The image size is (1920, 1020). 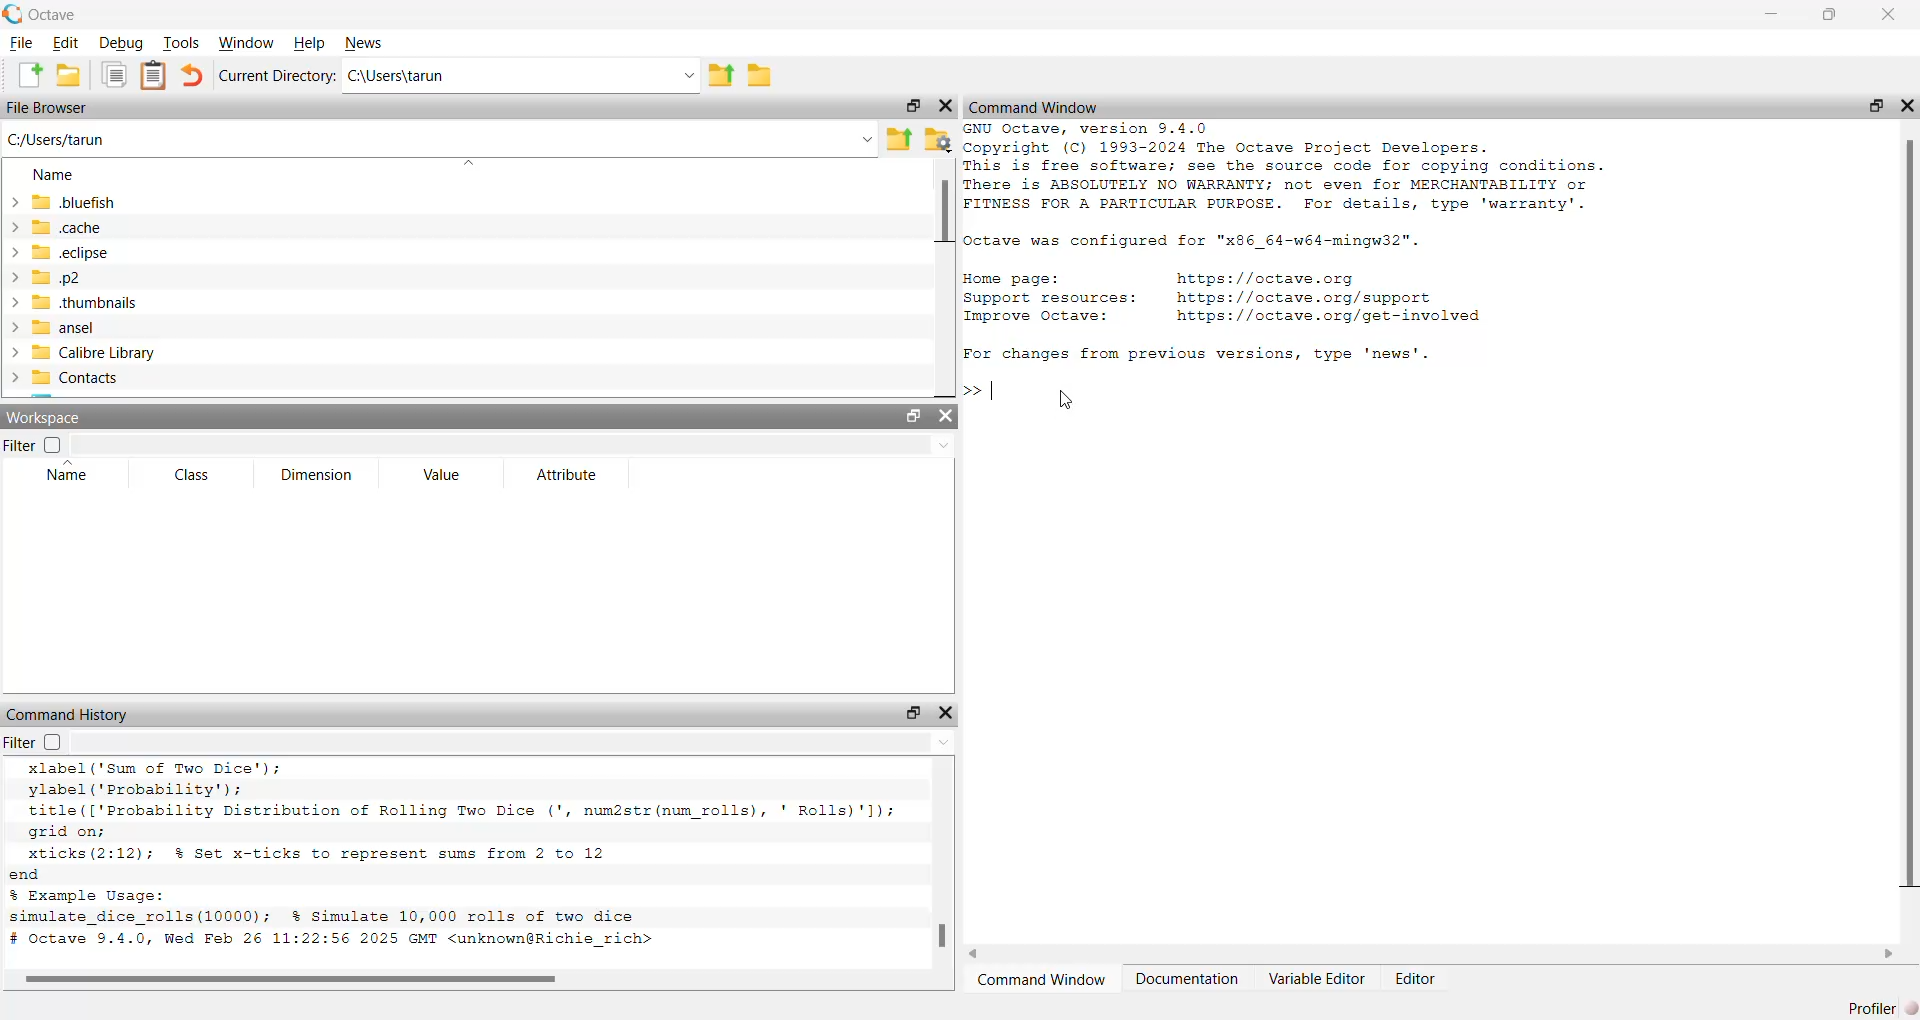 I want to click on Filter, so click(x=31, y=742).